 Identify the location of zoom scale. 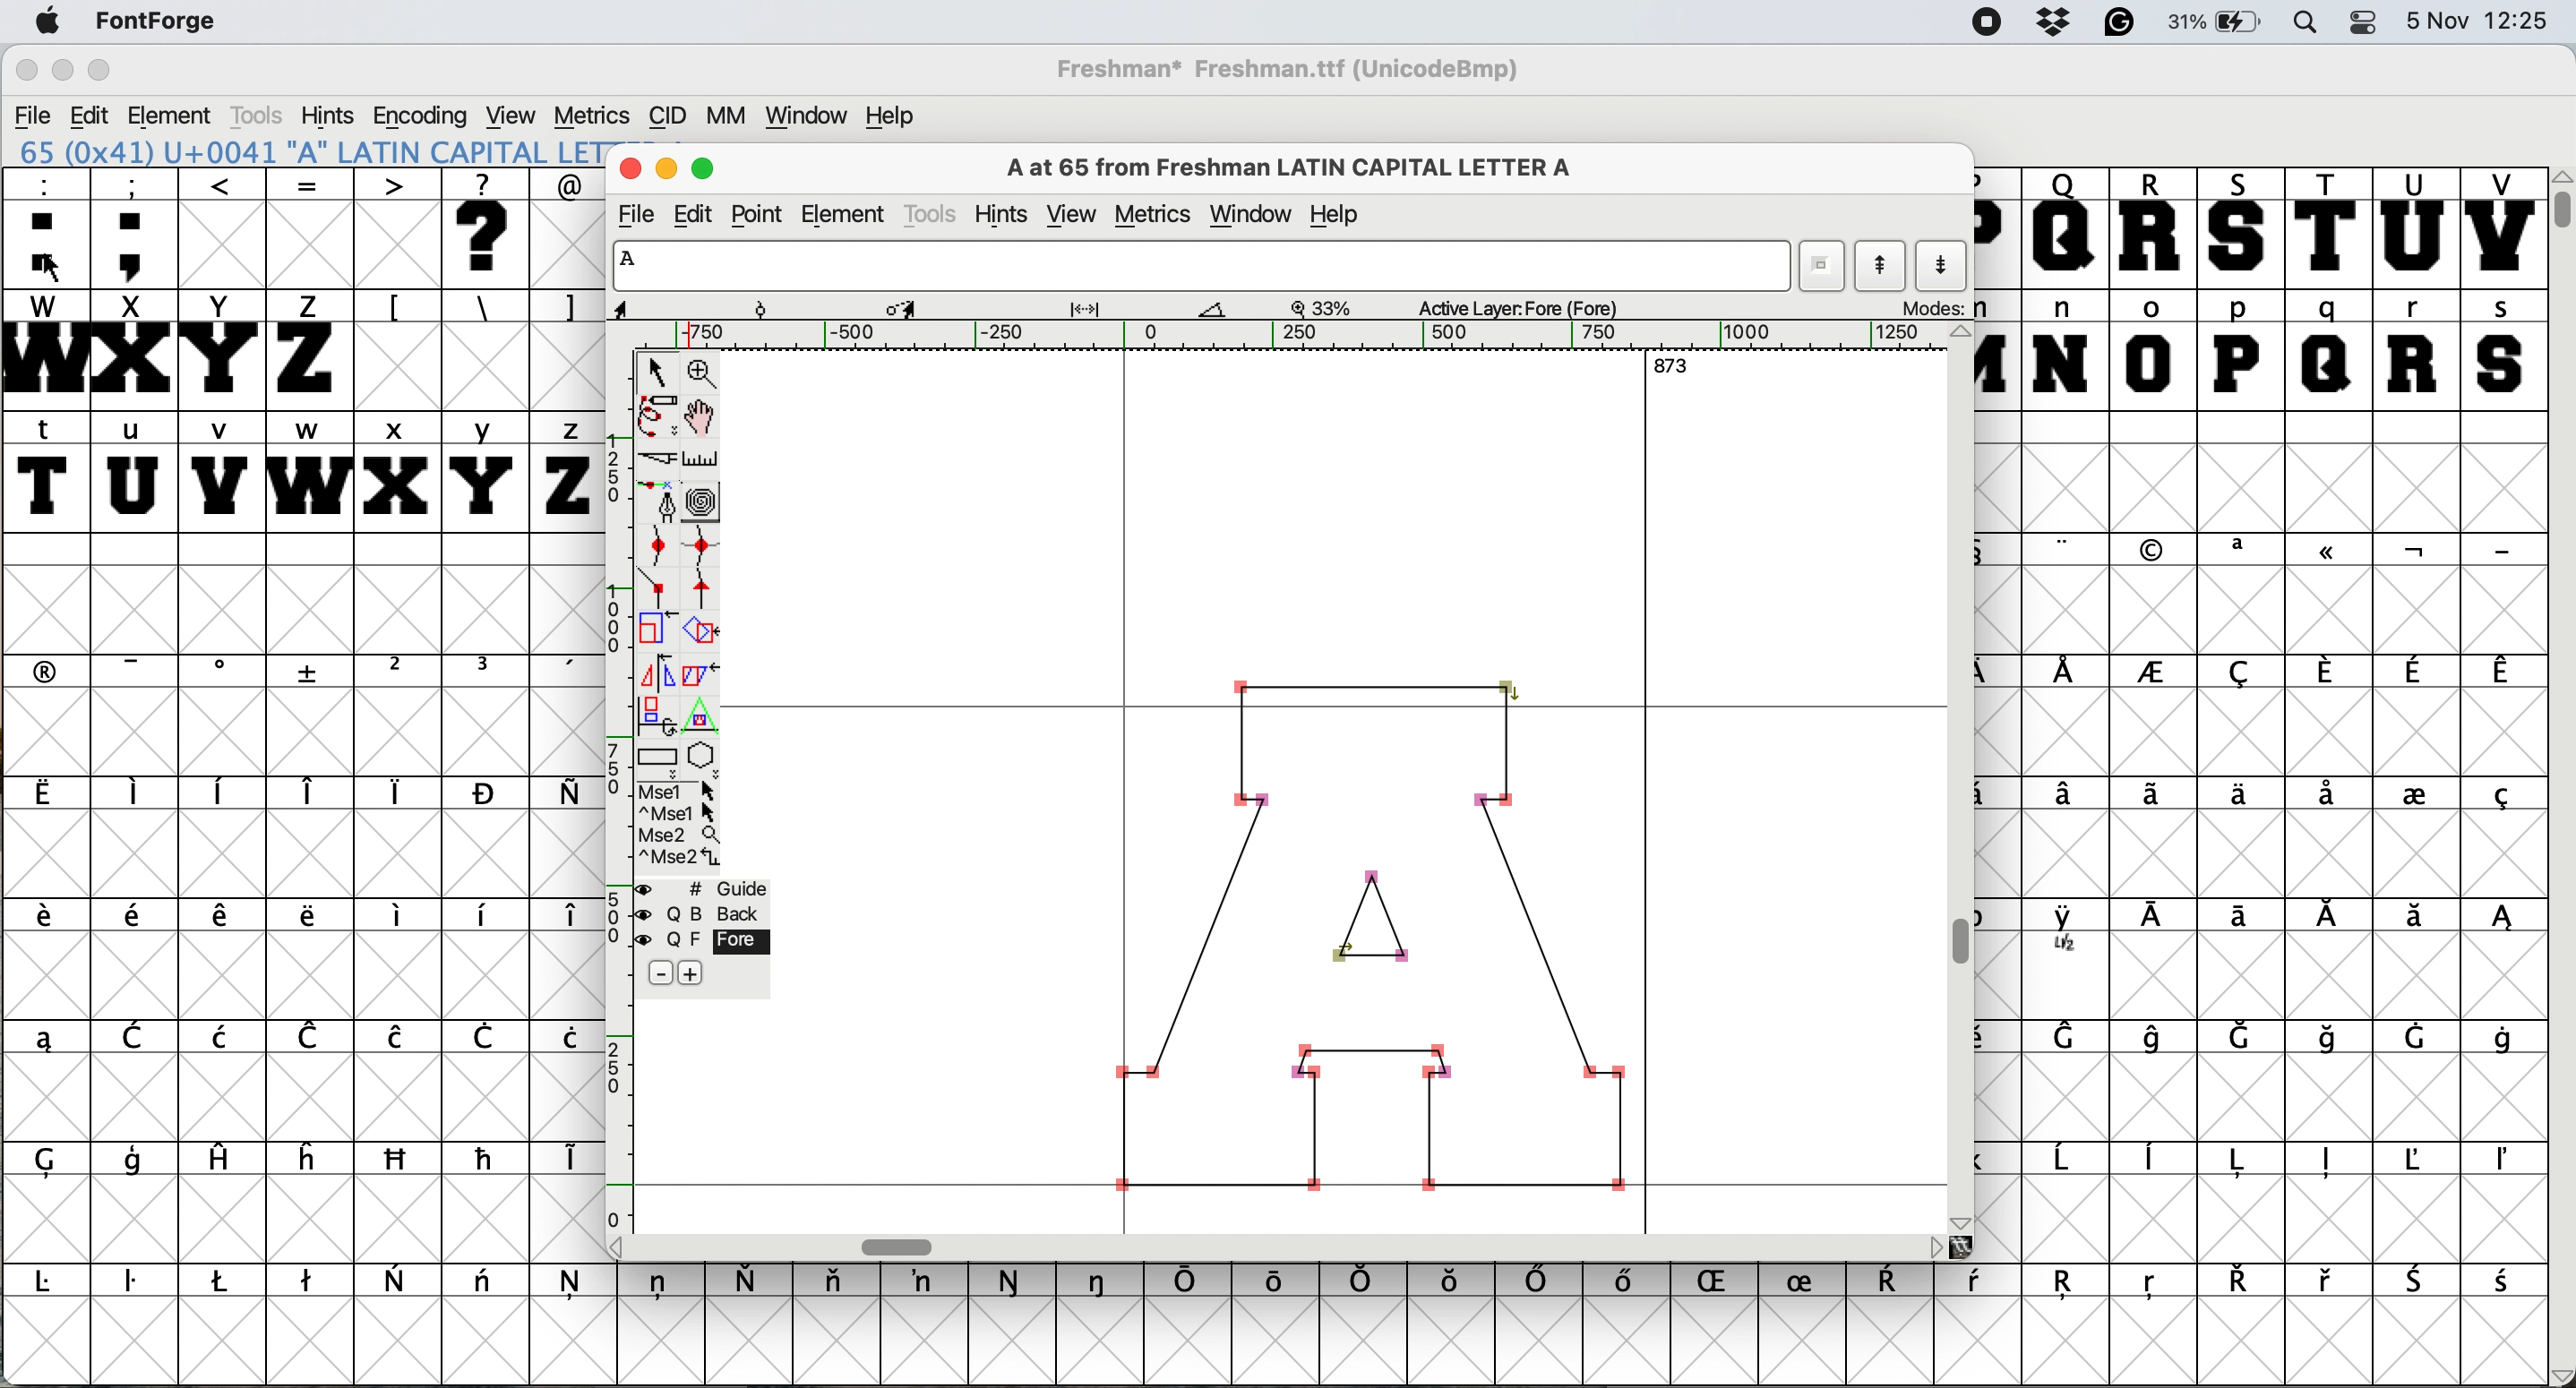
(1326, 306).